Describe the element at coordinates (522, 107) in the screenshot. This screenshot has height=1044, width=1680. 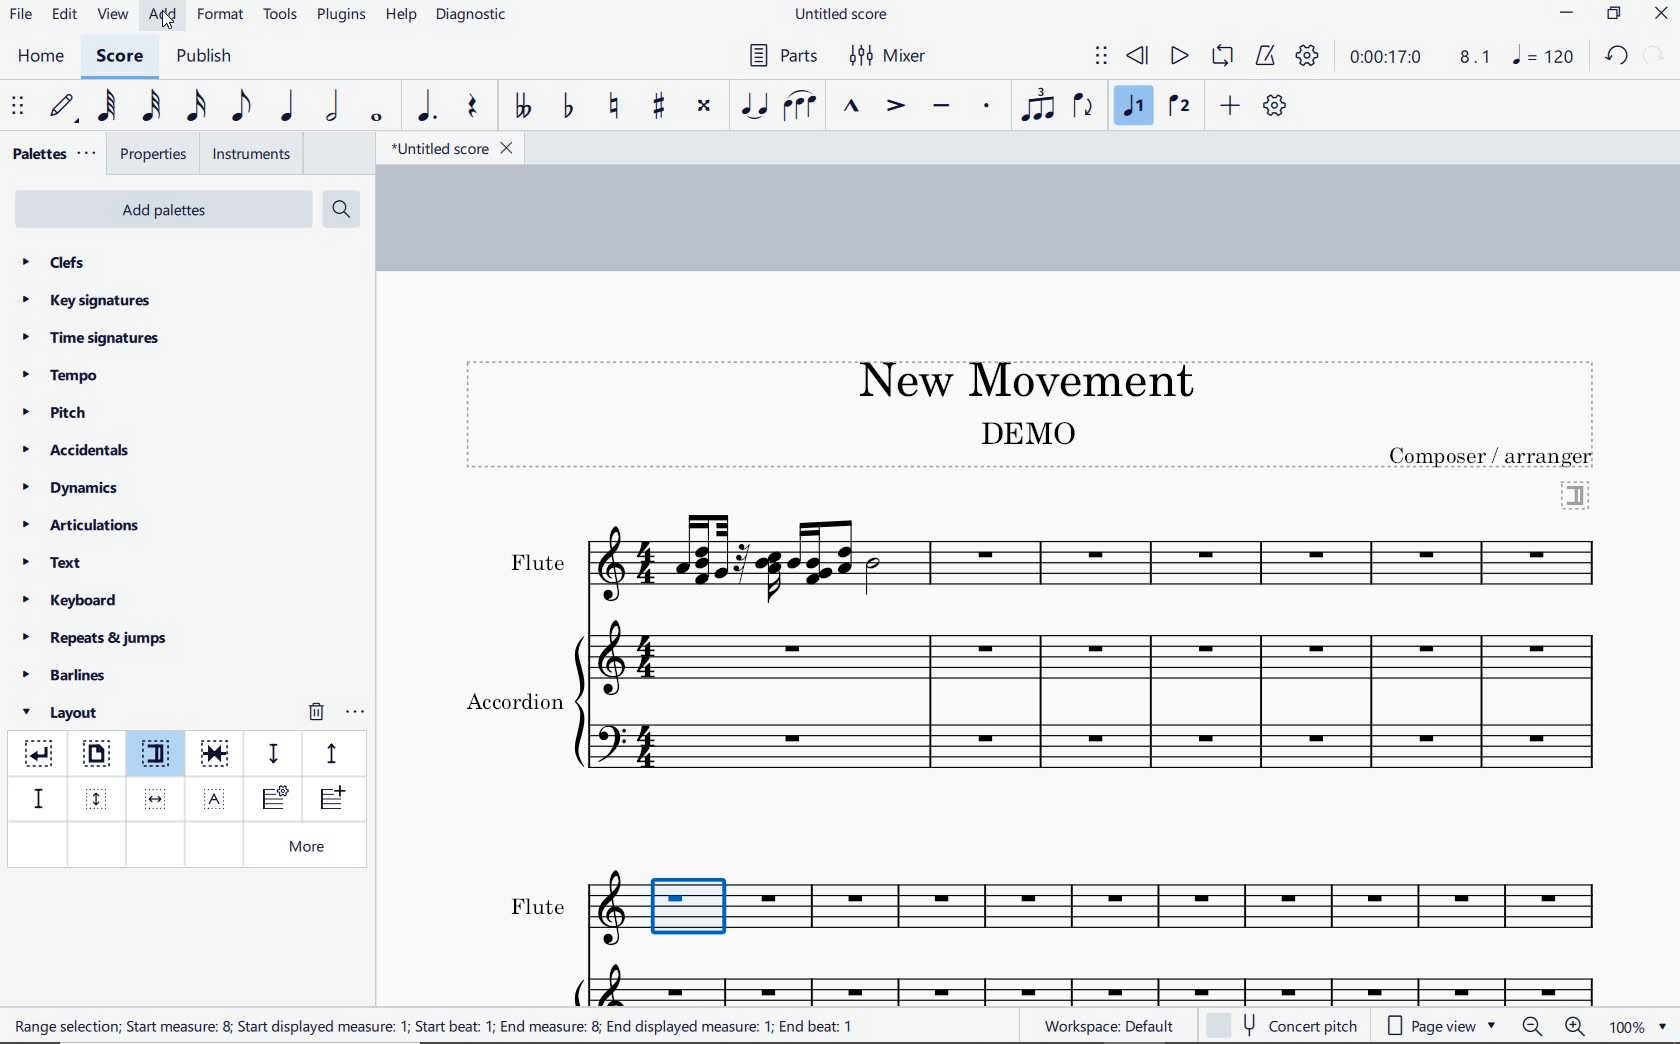
I see `toggle double-flat` at that location.